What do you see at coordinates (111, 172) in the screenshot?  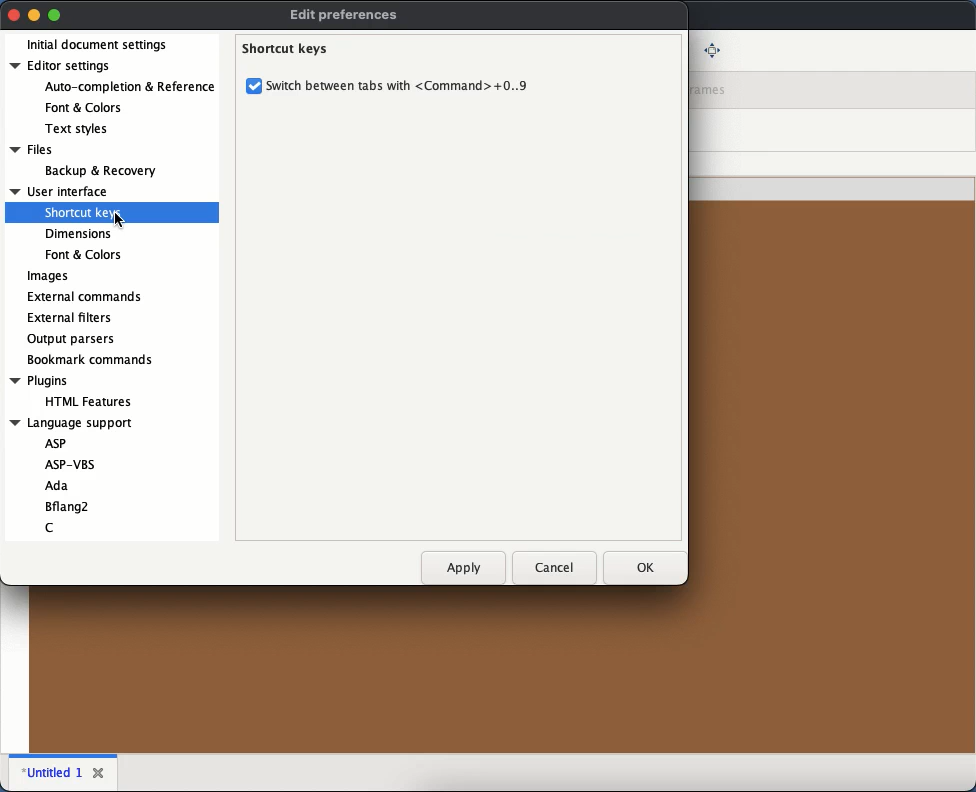 I see `Backup & Recovery` at bounding box center [111, 172].